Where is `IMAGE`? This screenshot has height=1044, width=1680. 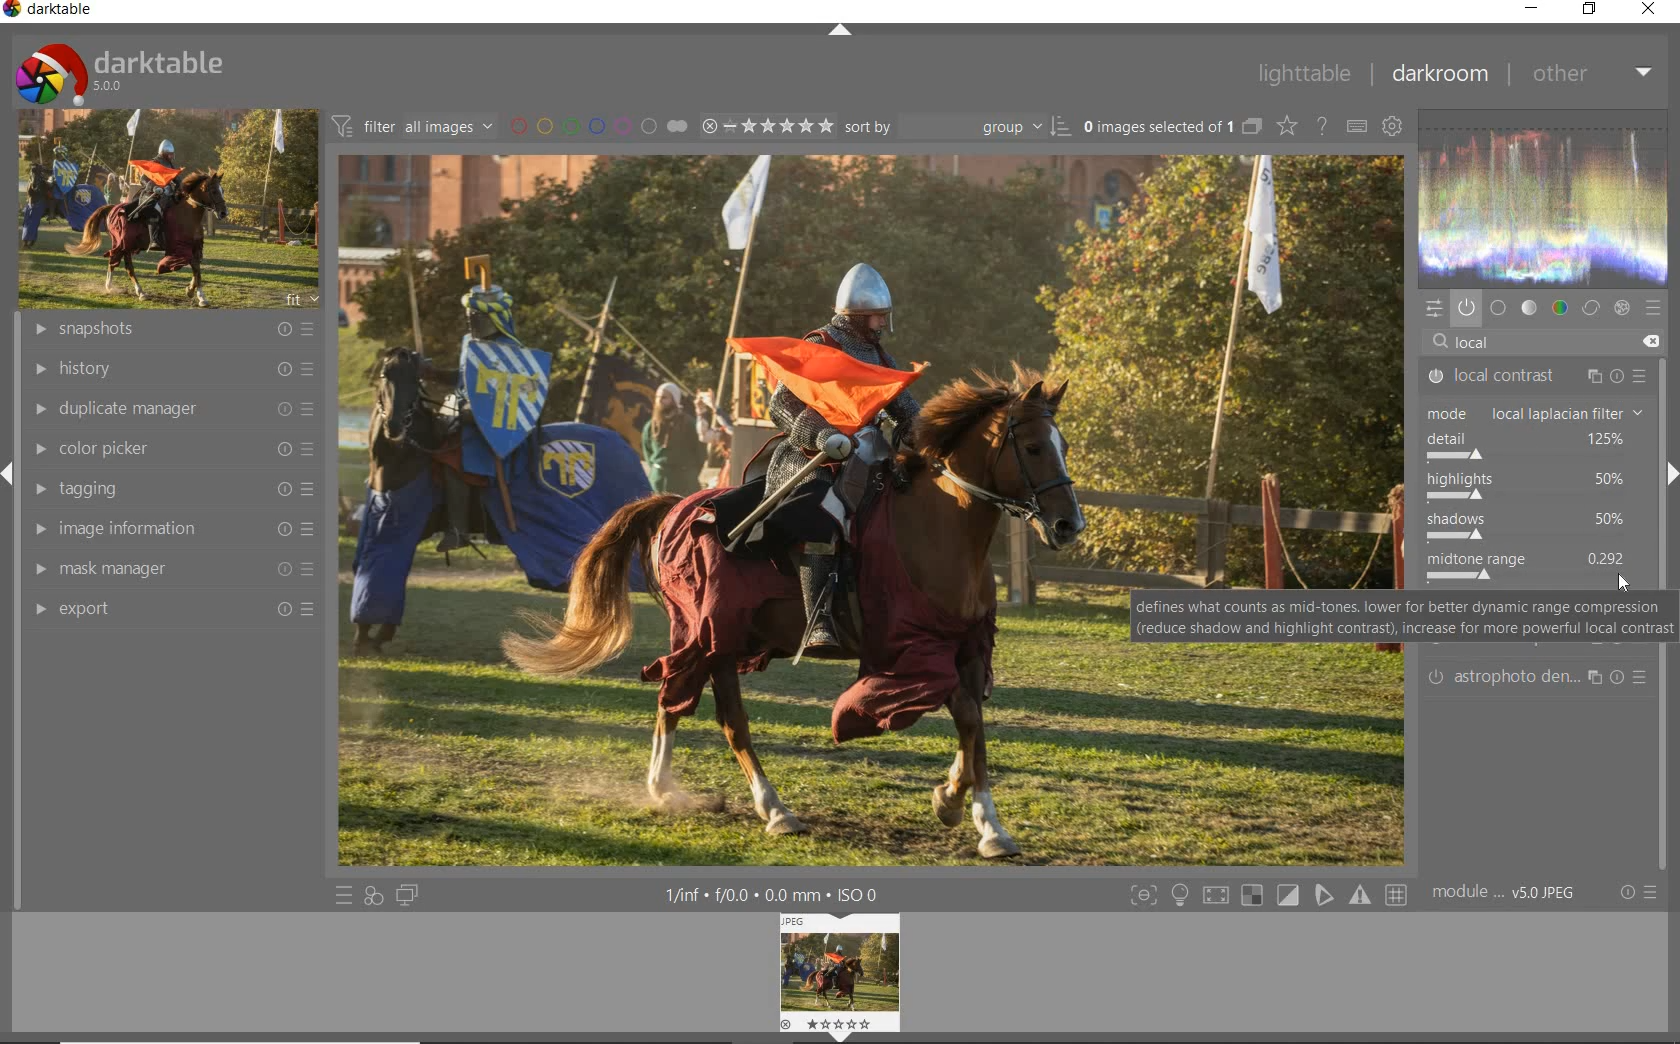 IMAGE is located at coordinates (838, 978).